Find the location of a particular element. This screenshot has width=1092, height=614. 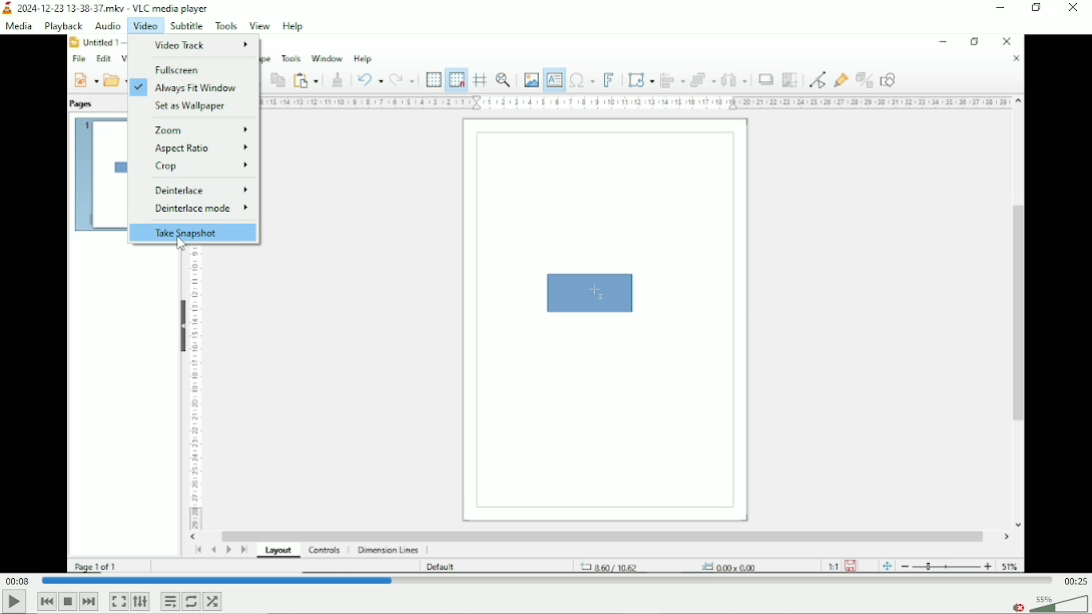

Previous is located at coordinates (46, 601).